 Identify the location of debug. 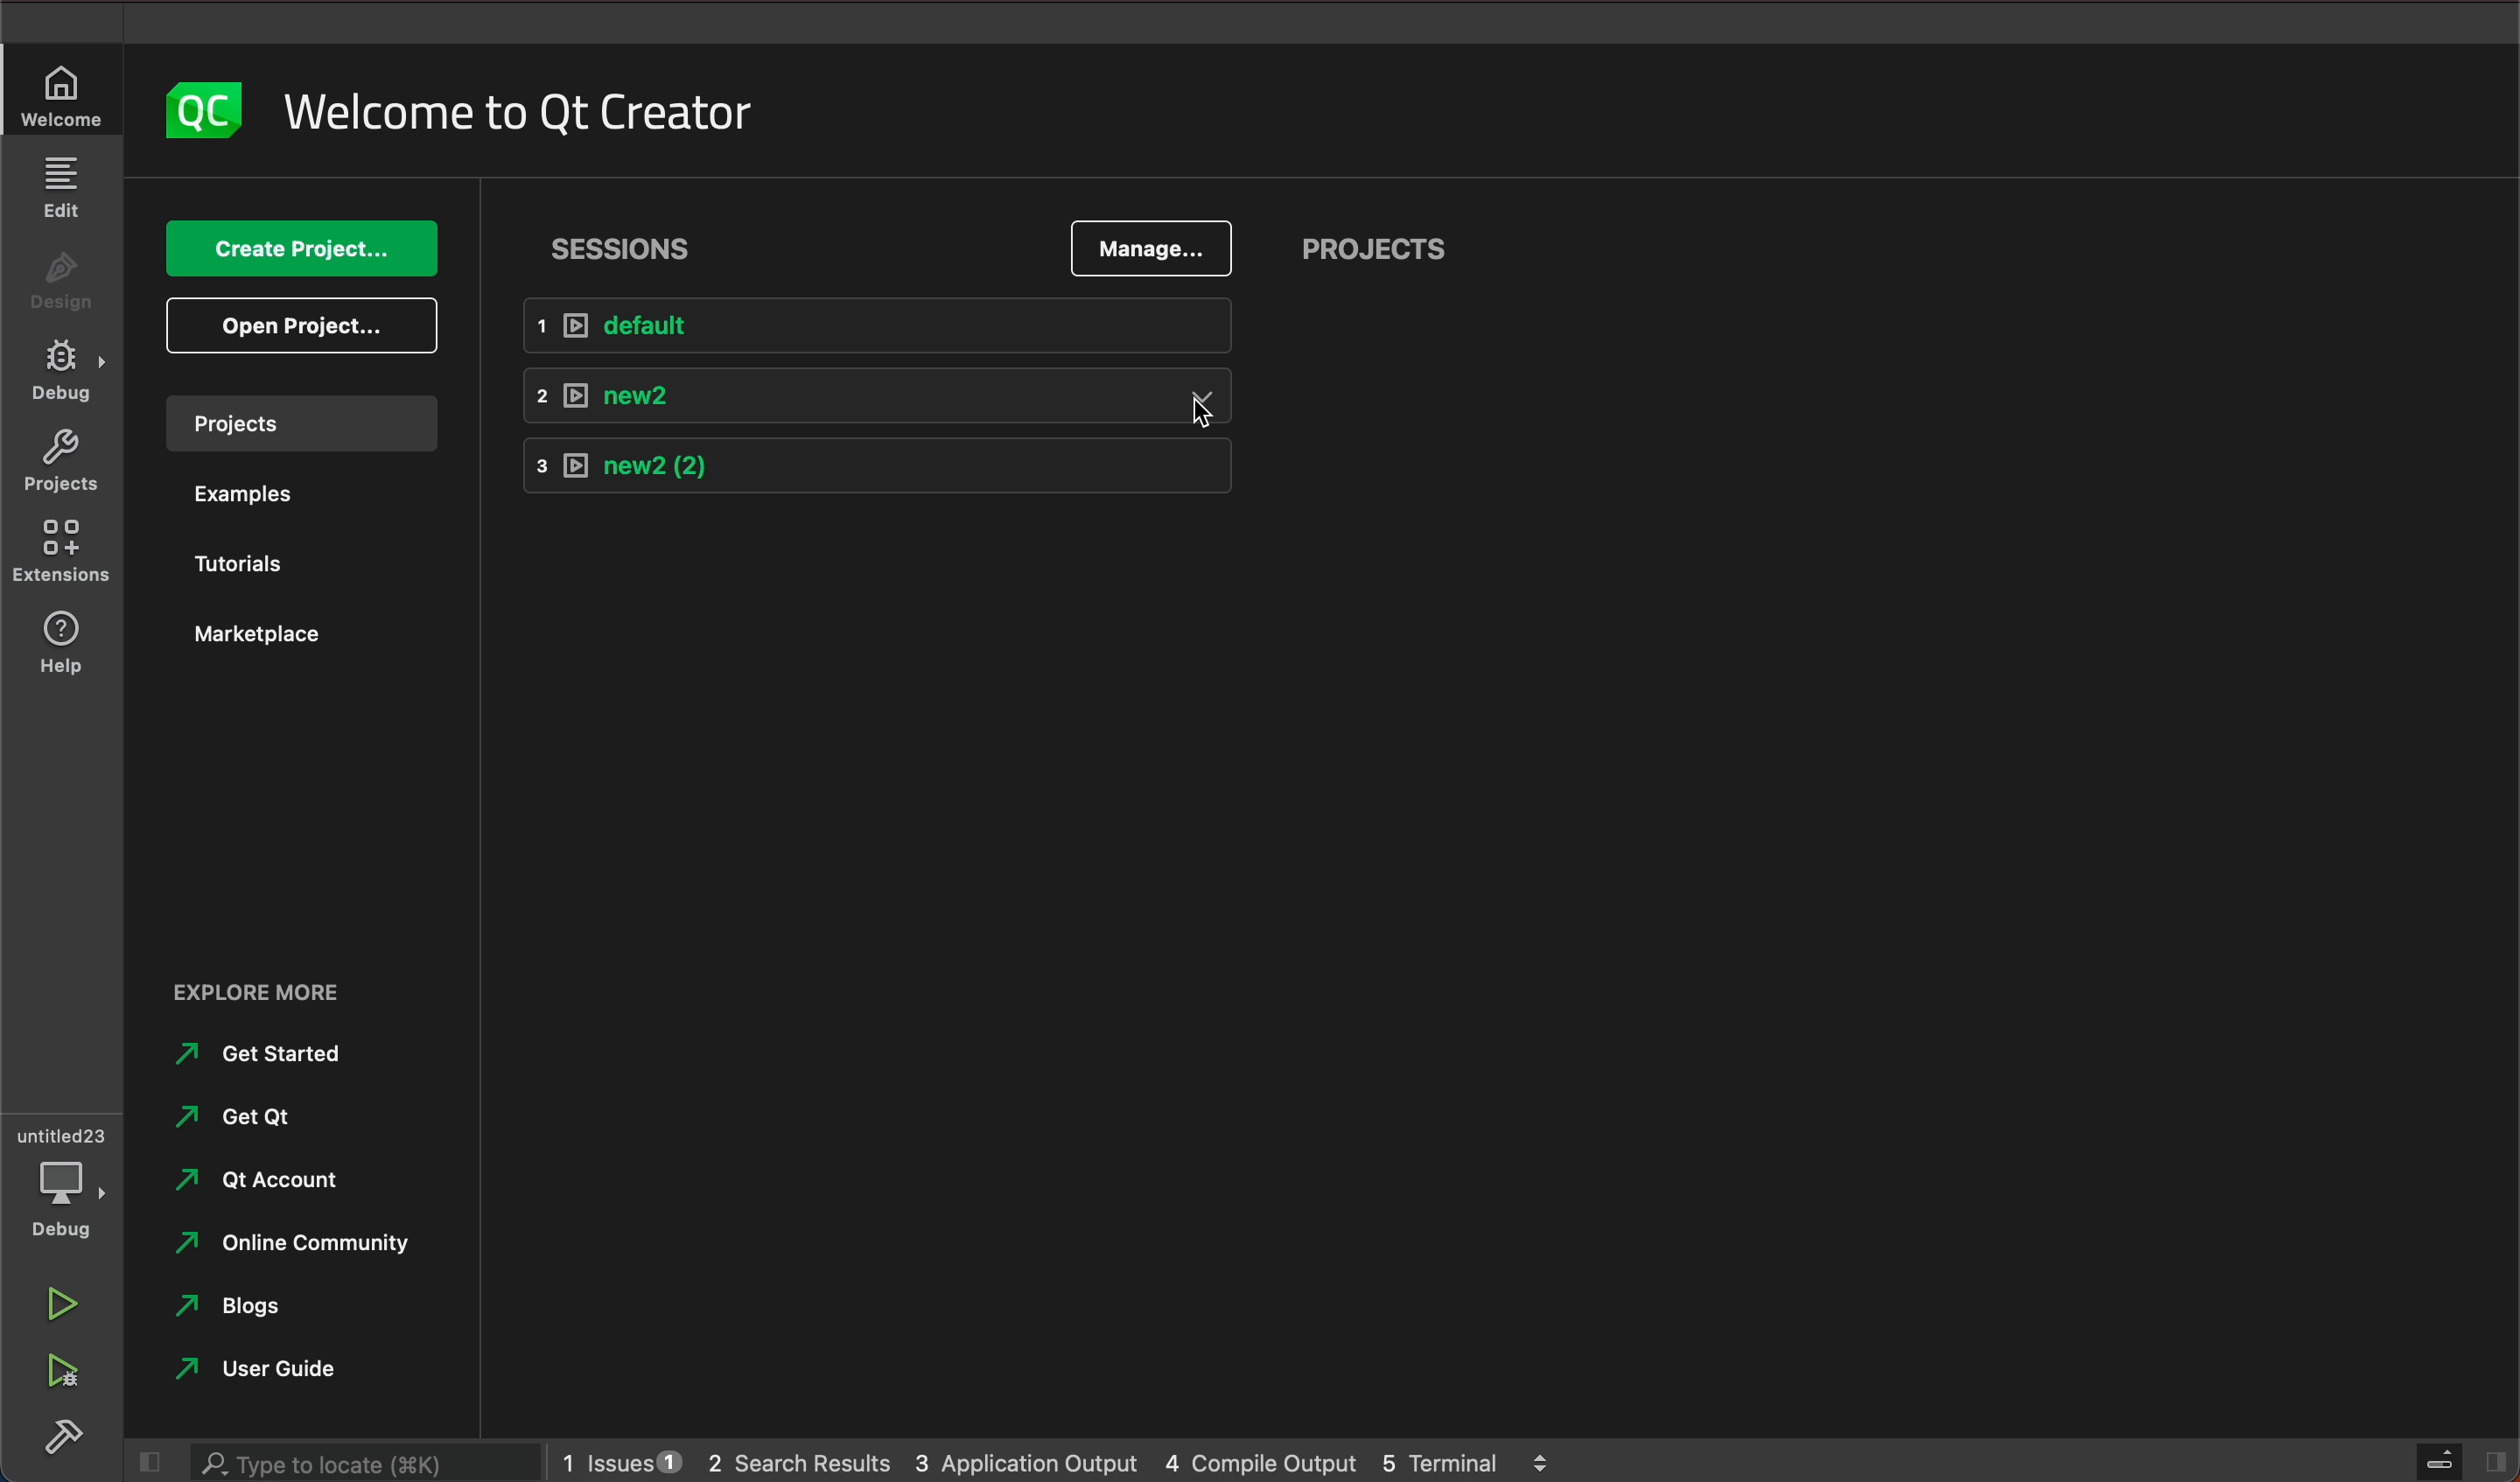
(60, 1181).